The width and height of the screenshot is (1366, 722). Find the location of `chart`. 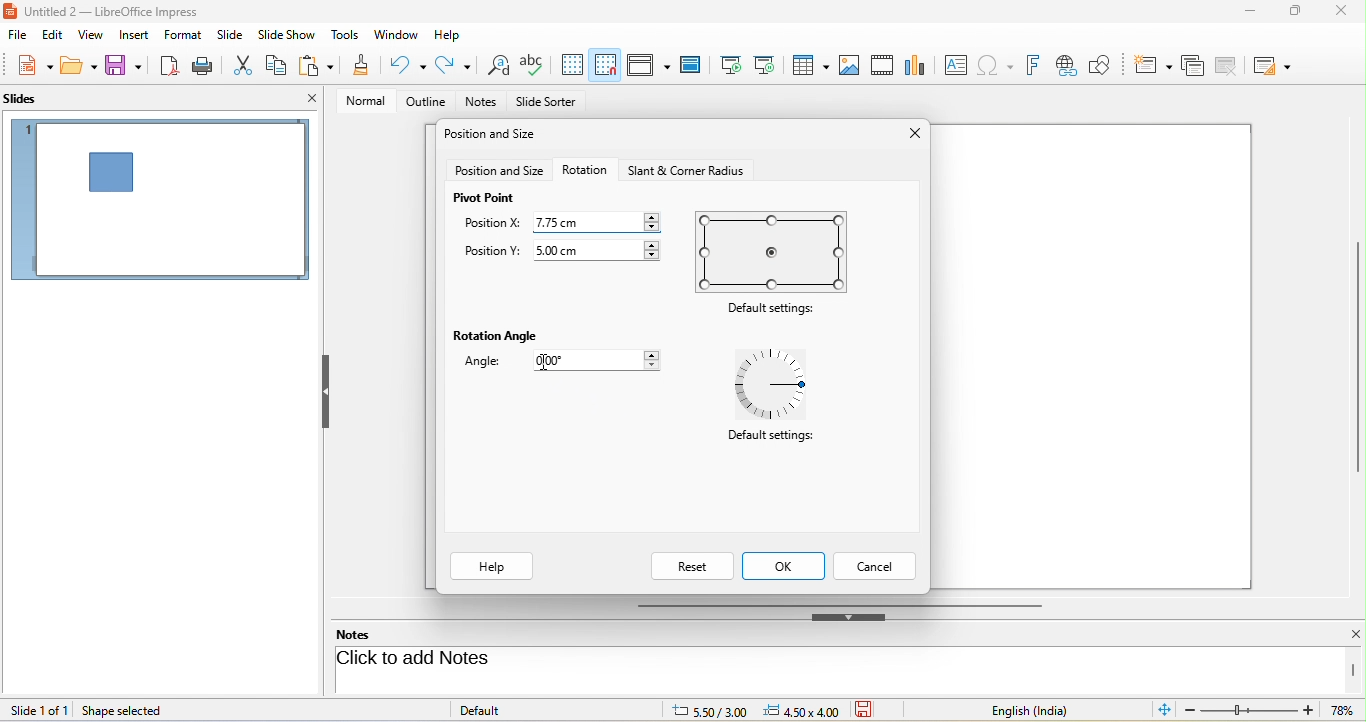

chart is located at coordinates (917, 64).